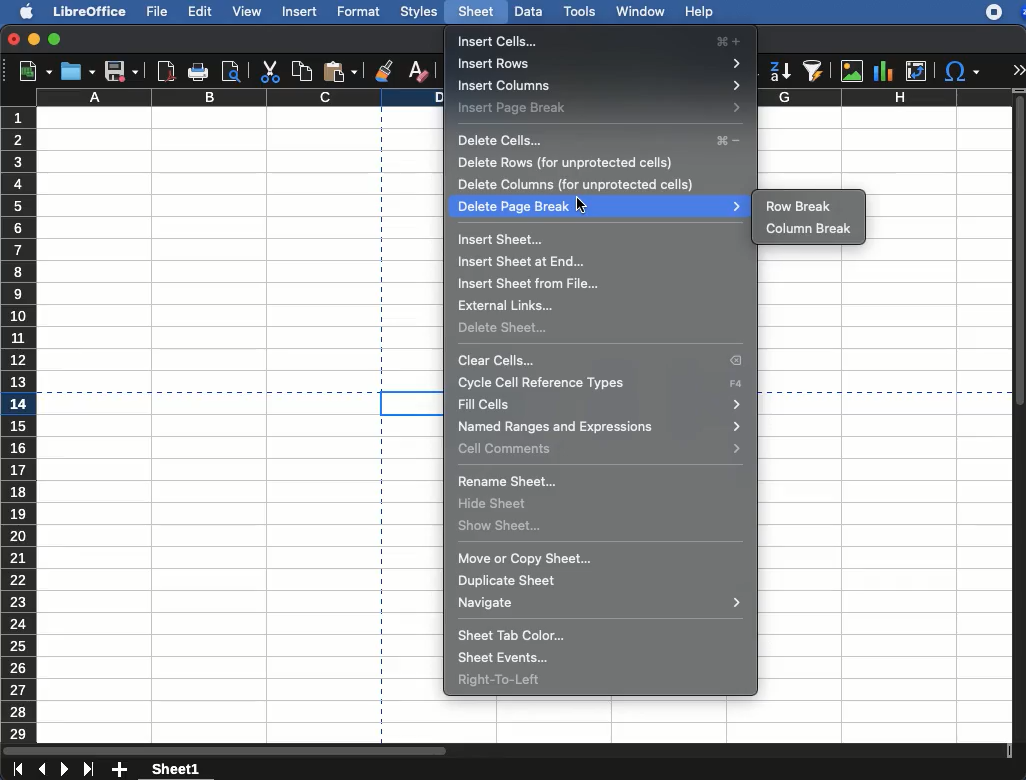  What do you see at coordinates (230, 71) in the screenshot?
I see `print preview` at bounding box center [230, 71].